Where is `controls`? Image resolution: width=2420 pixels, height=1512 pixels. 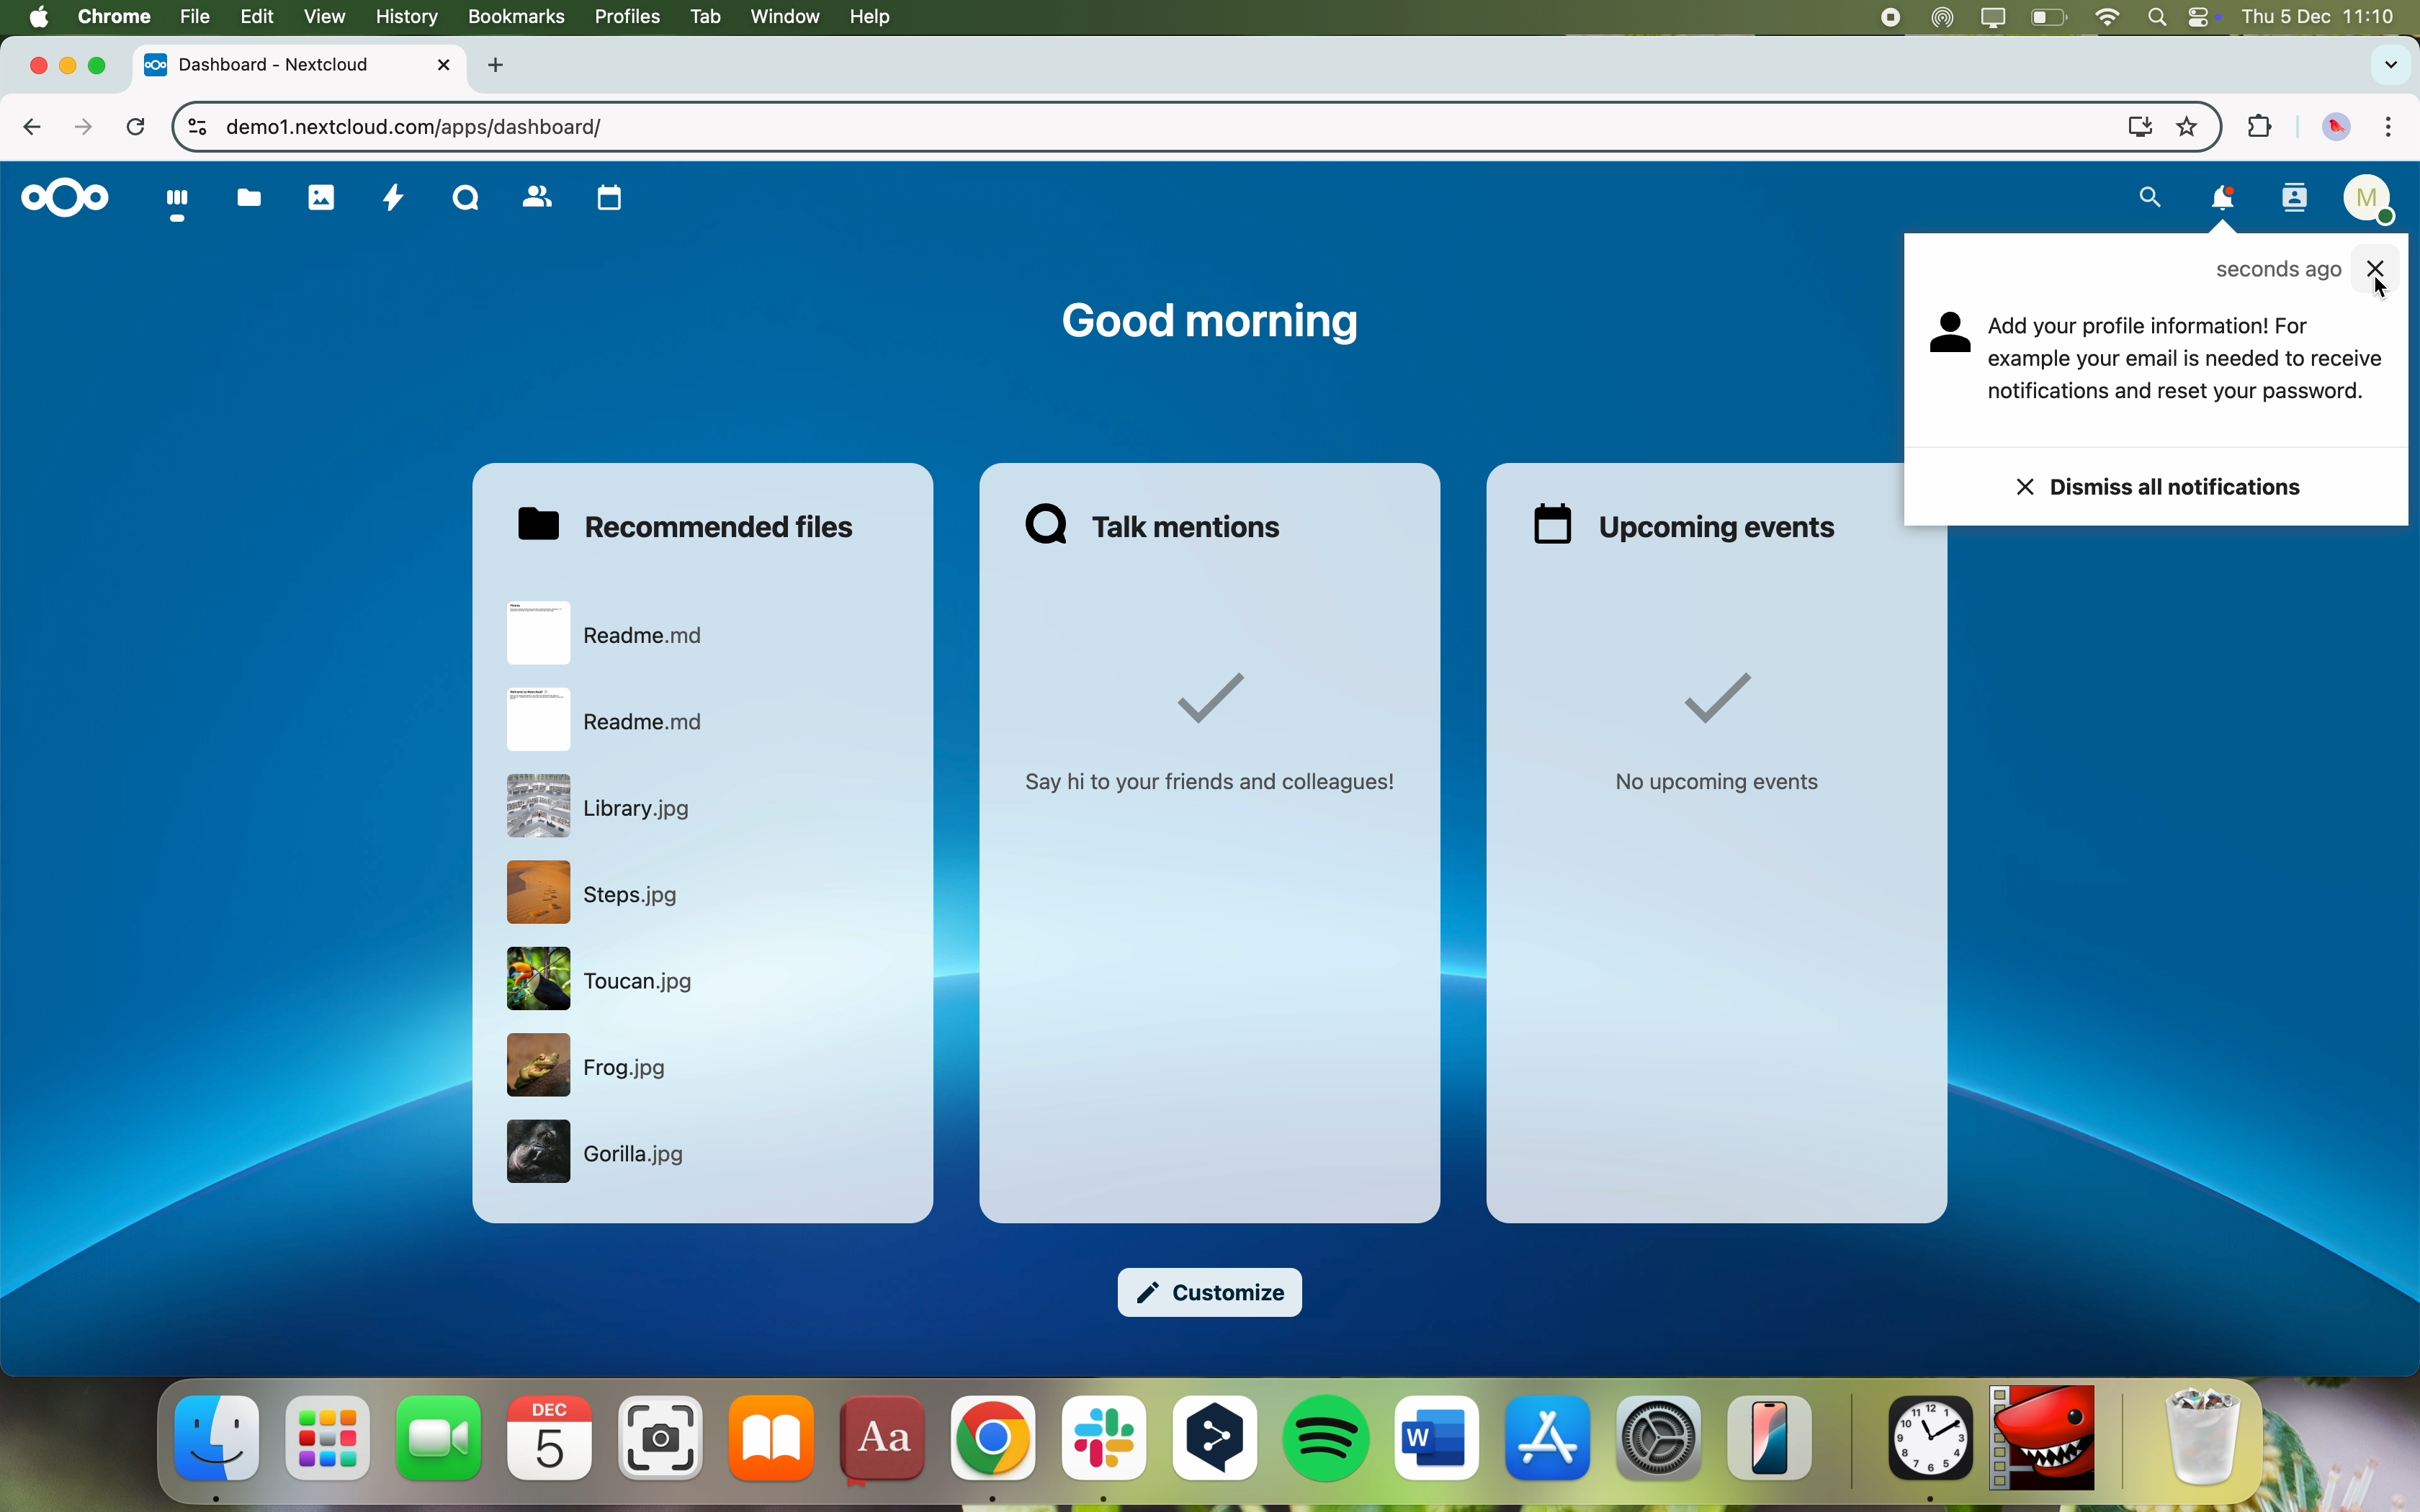
controls is located at coordinates (190, 129).